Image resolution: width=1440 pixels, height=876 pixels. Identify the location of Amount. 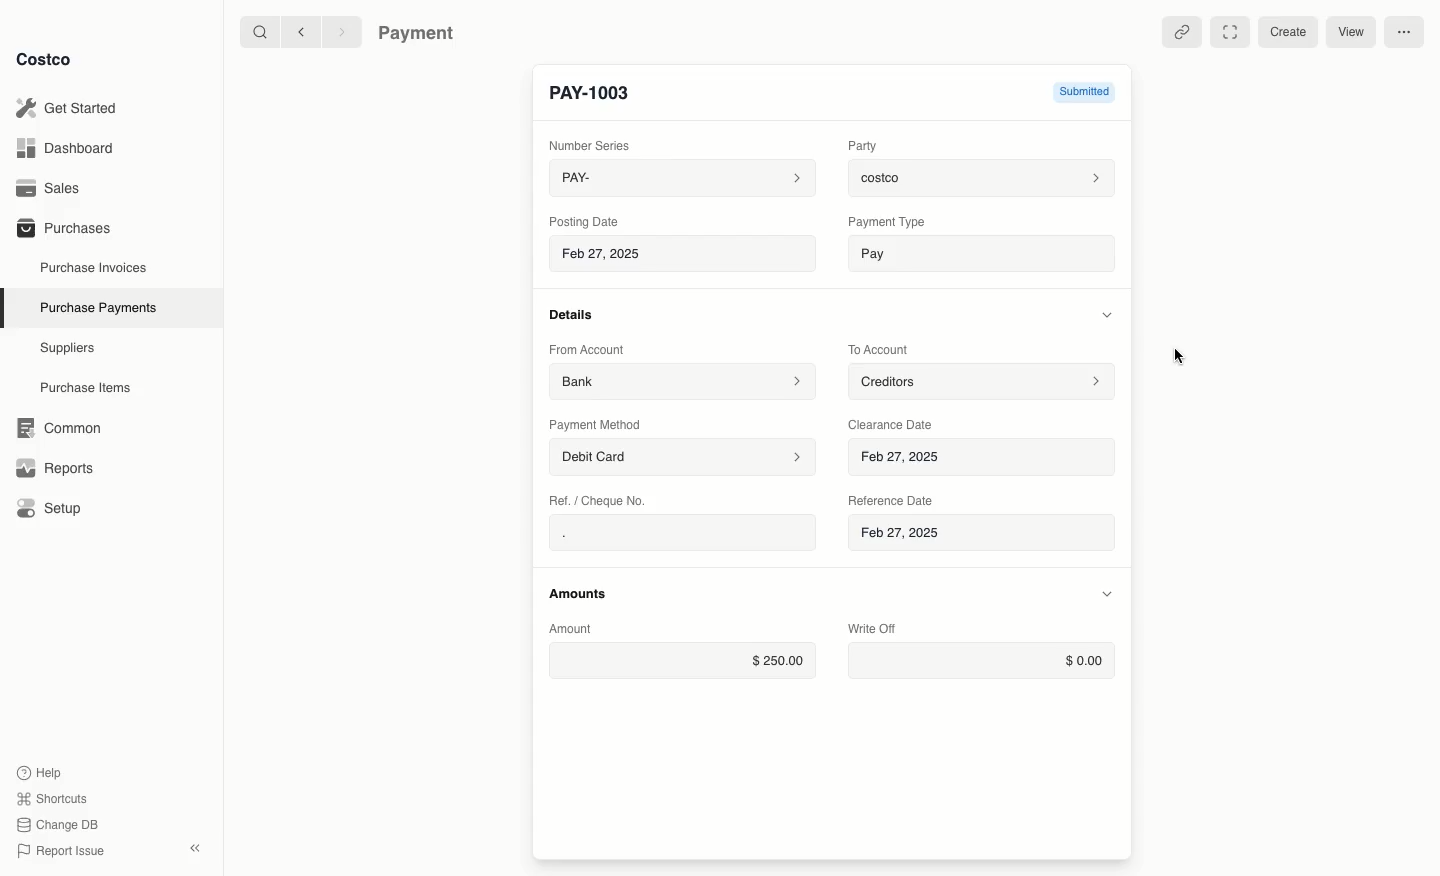
(574, 628).